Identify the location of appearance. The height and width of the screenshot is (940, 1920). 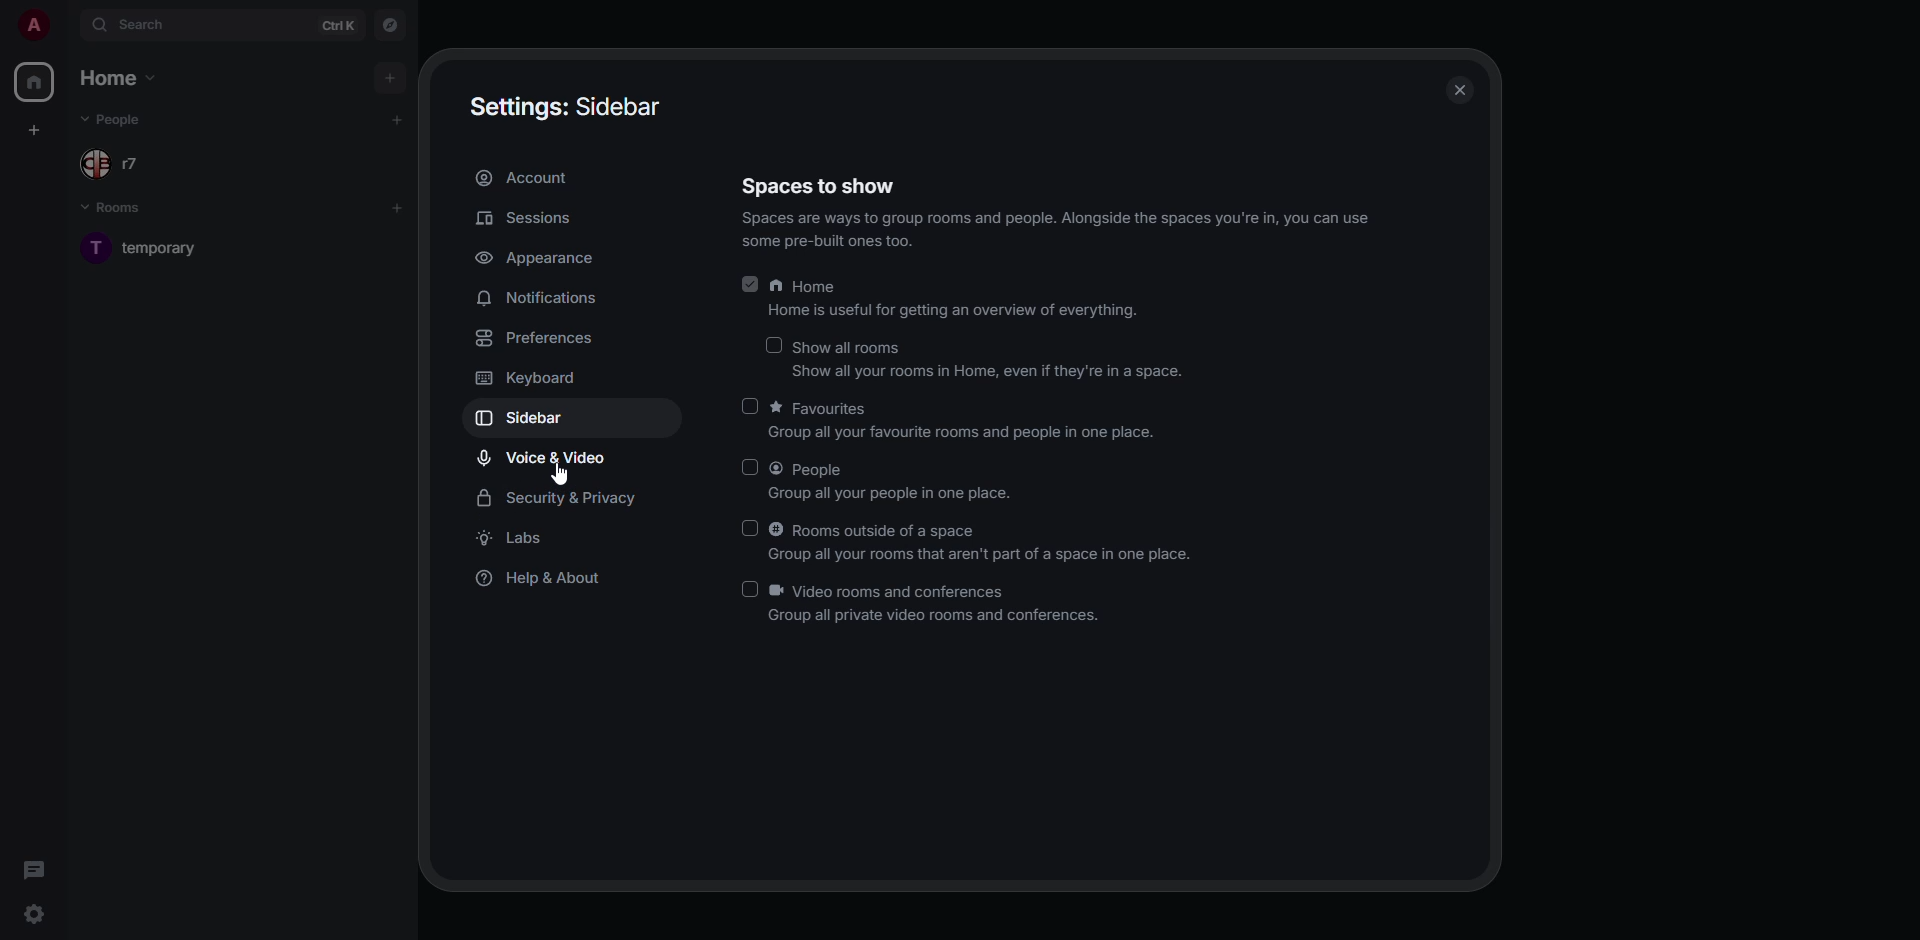
(538, 258).